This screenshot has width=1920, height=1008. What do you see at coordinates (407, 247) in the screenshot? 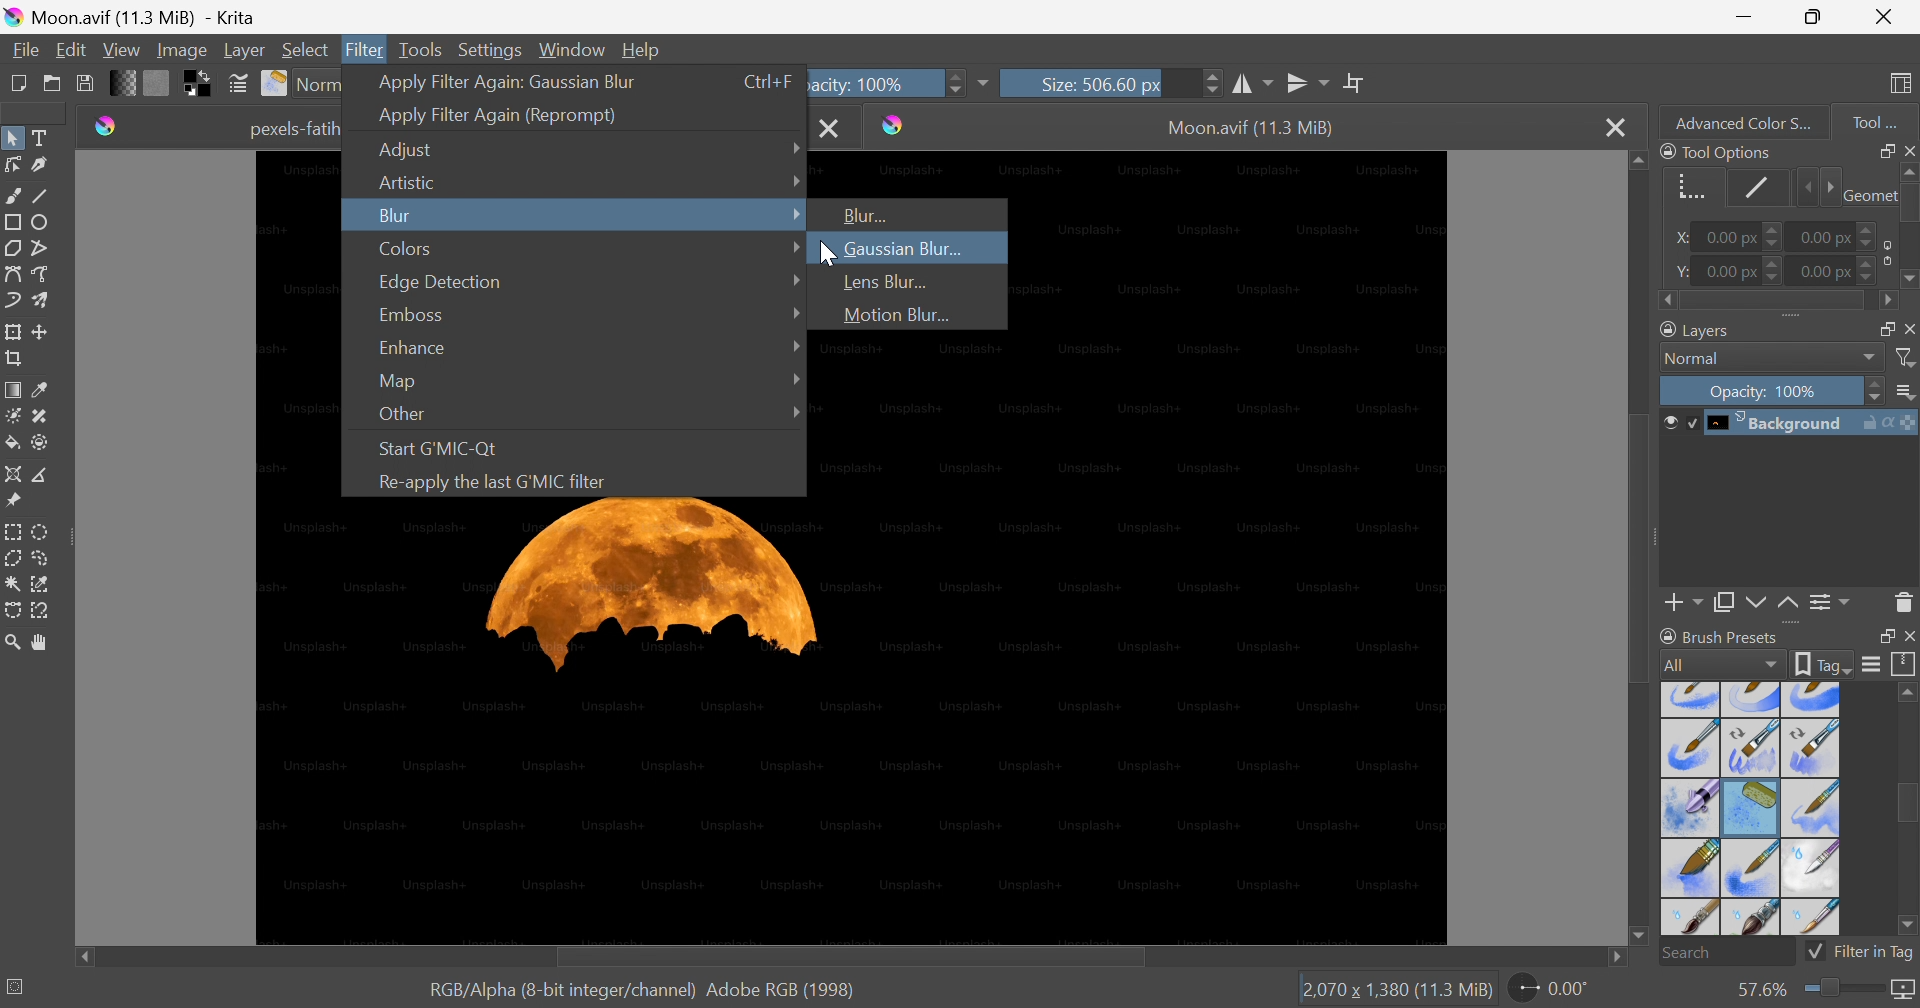
I see `Colors` at bounding box center [407, 247].